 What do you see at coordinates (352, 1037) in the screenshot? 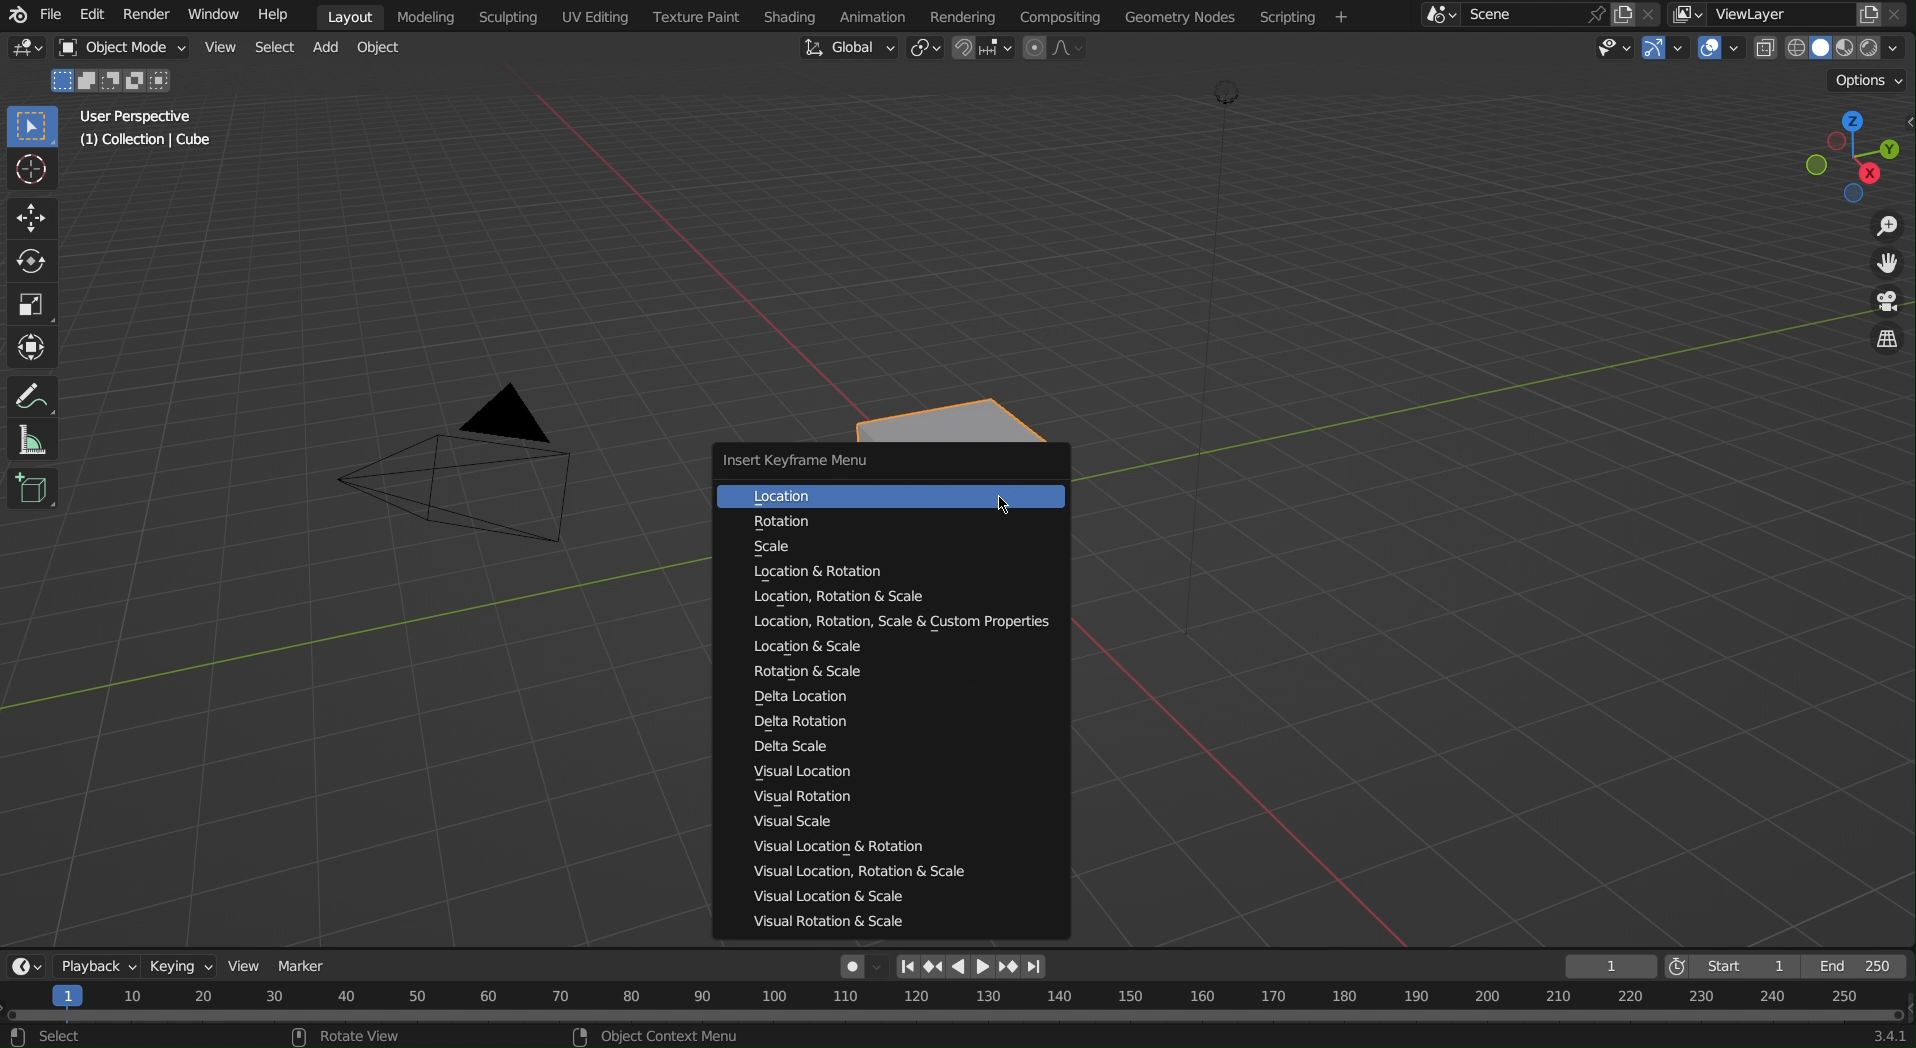
I see `rotate view` at bounding box center [352, 1037].